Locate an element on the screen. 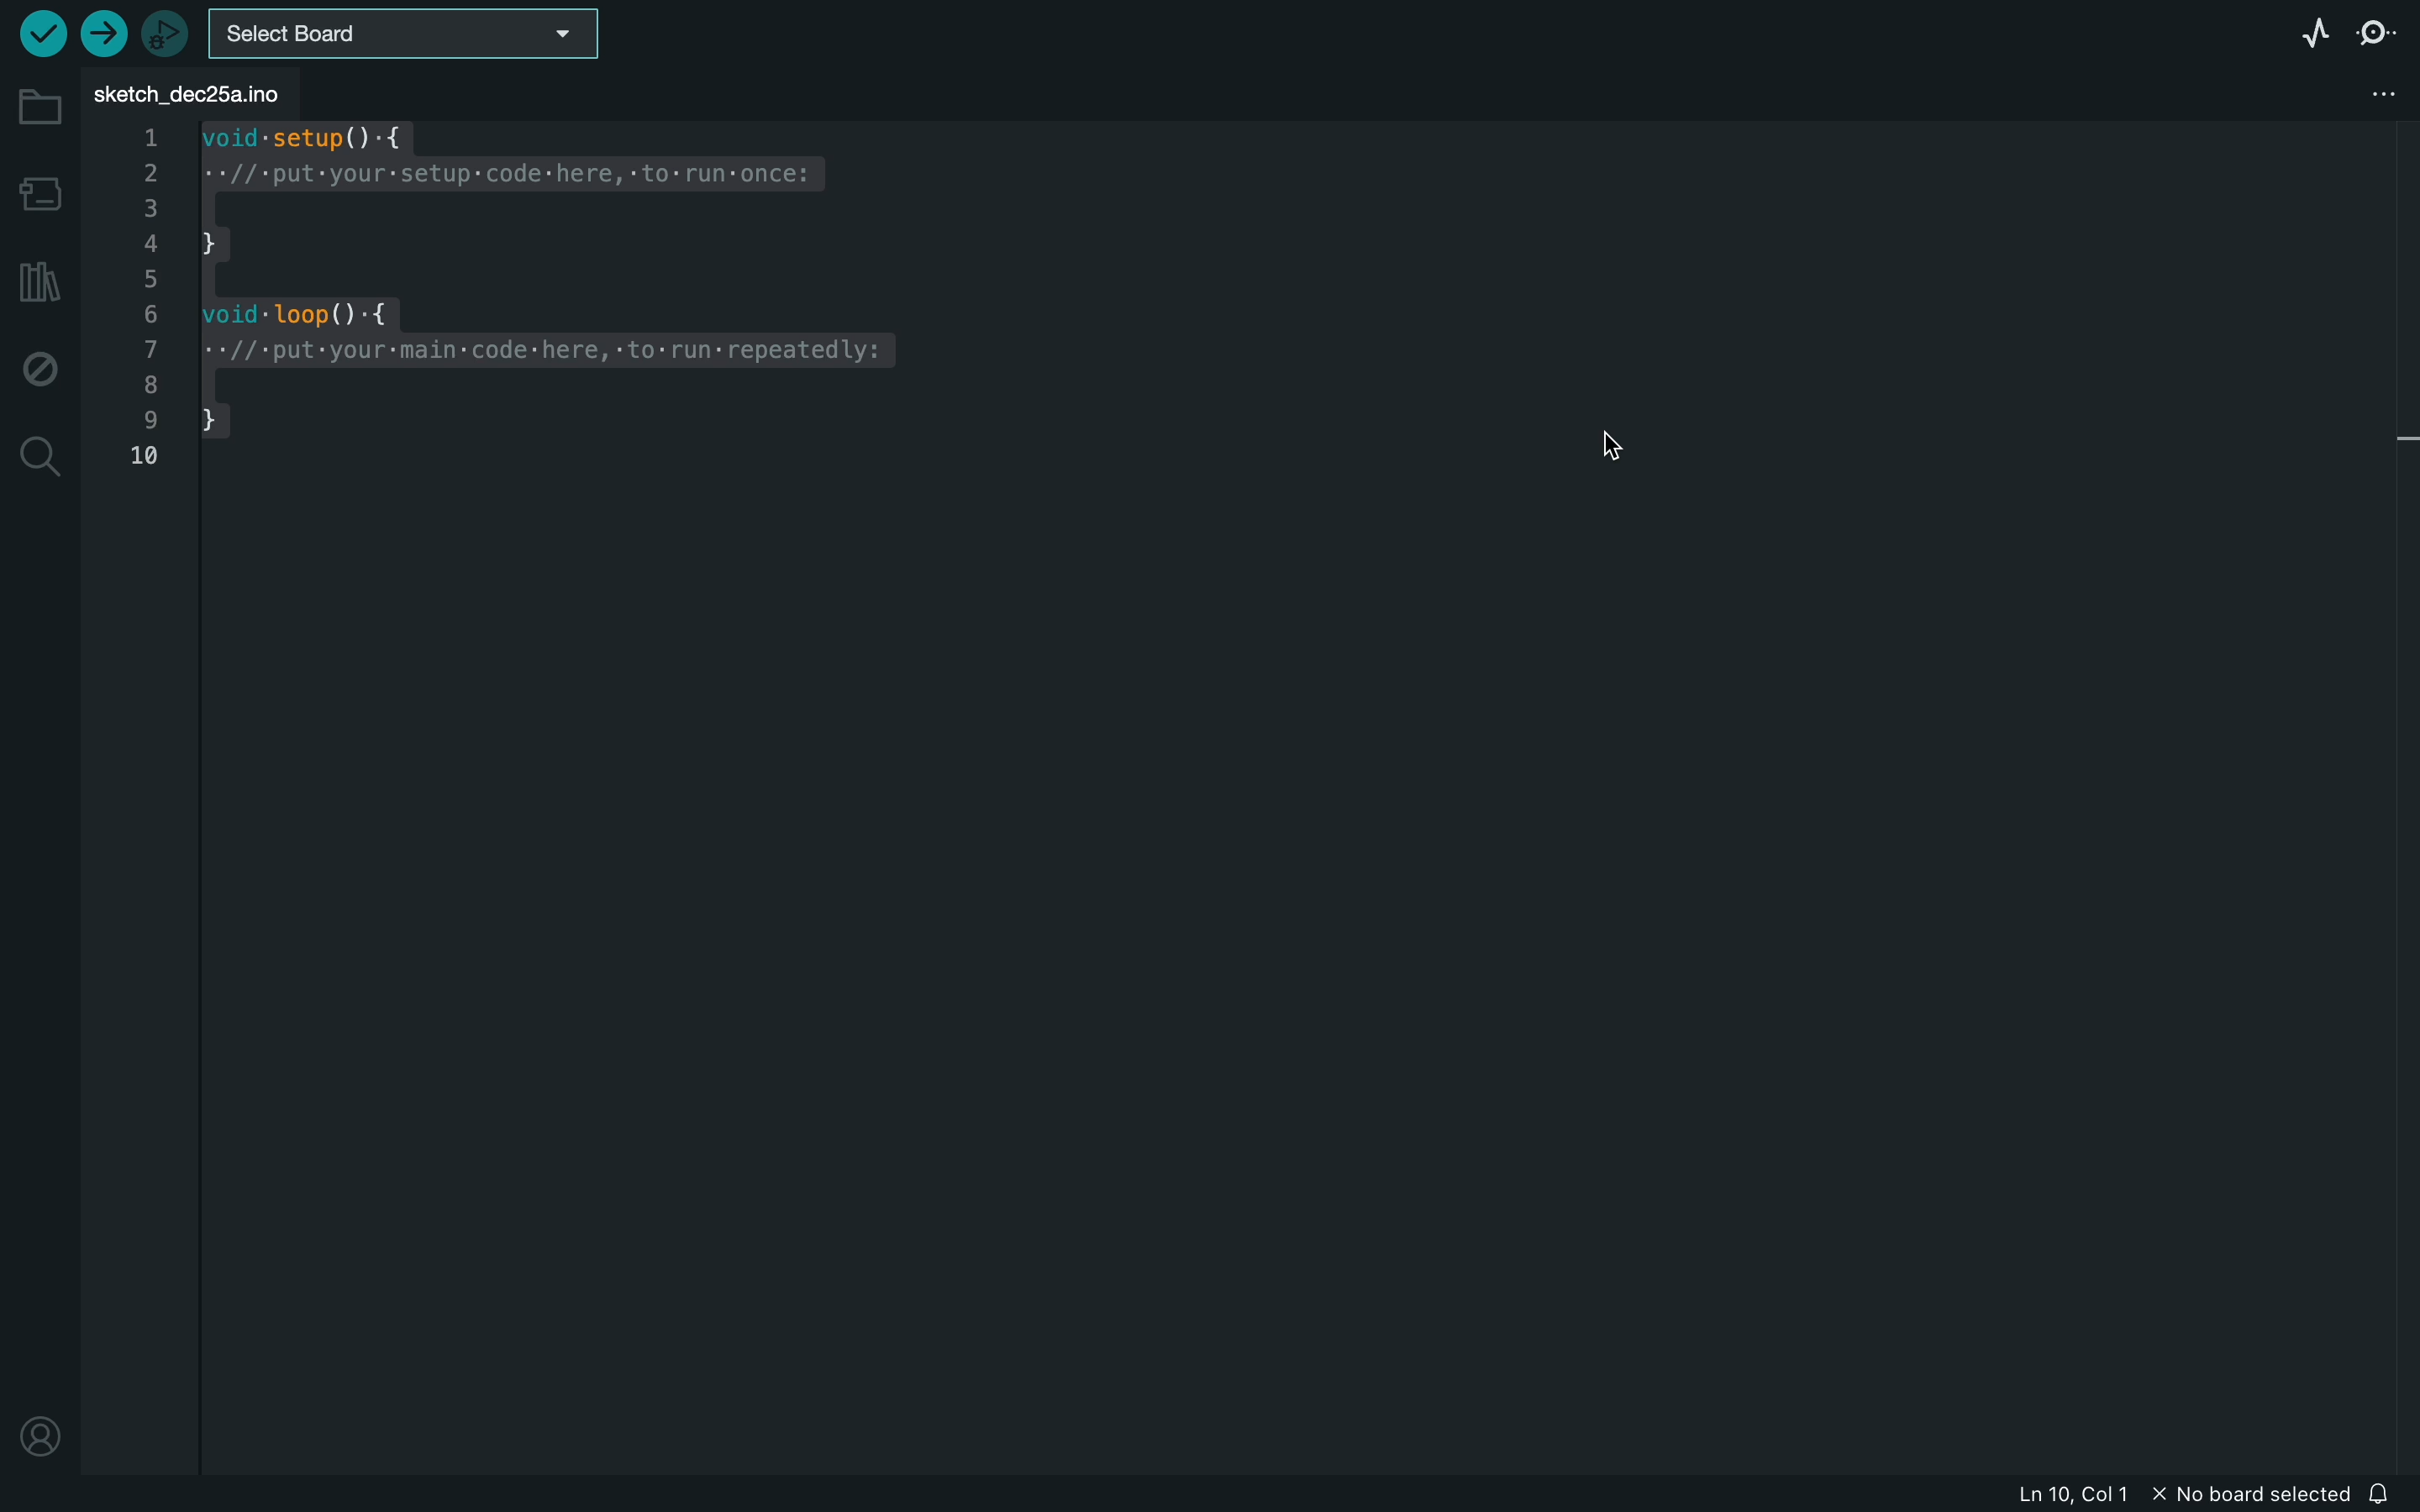 This screenshot has height=1512, width=2420. file  settings is located at coordinates (2350, 94).